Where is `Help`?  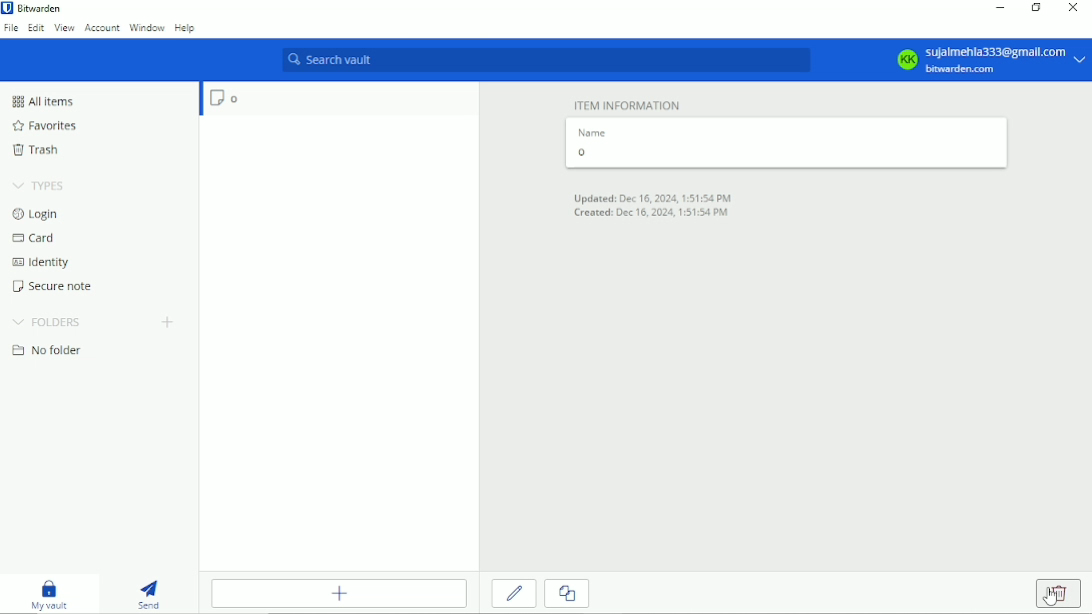 Help is located at coordinates (186, 27).